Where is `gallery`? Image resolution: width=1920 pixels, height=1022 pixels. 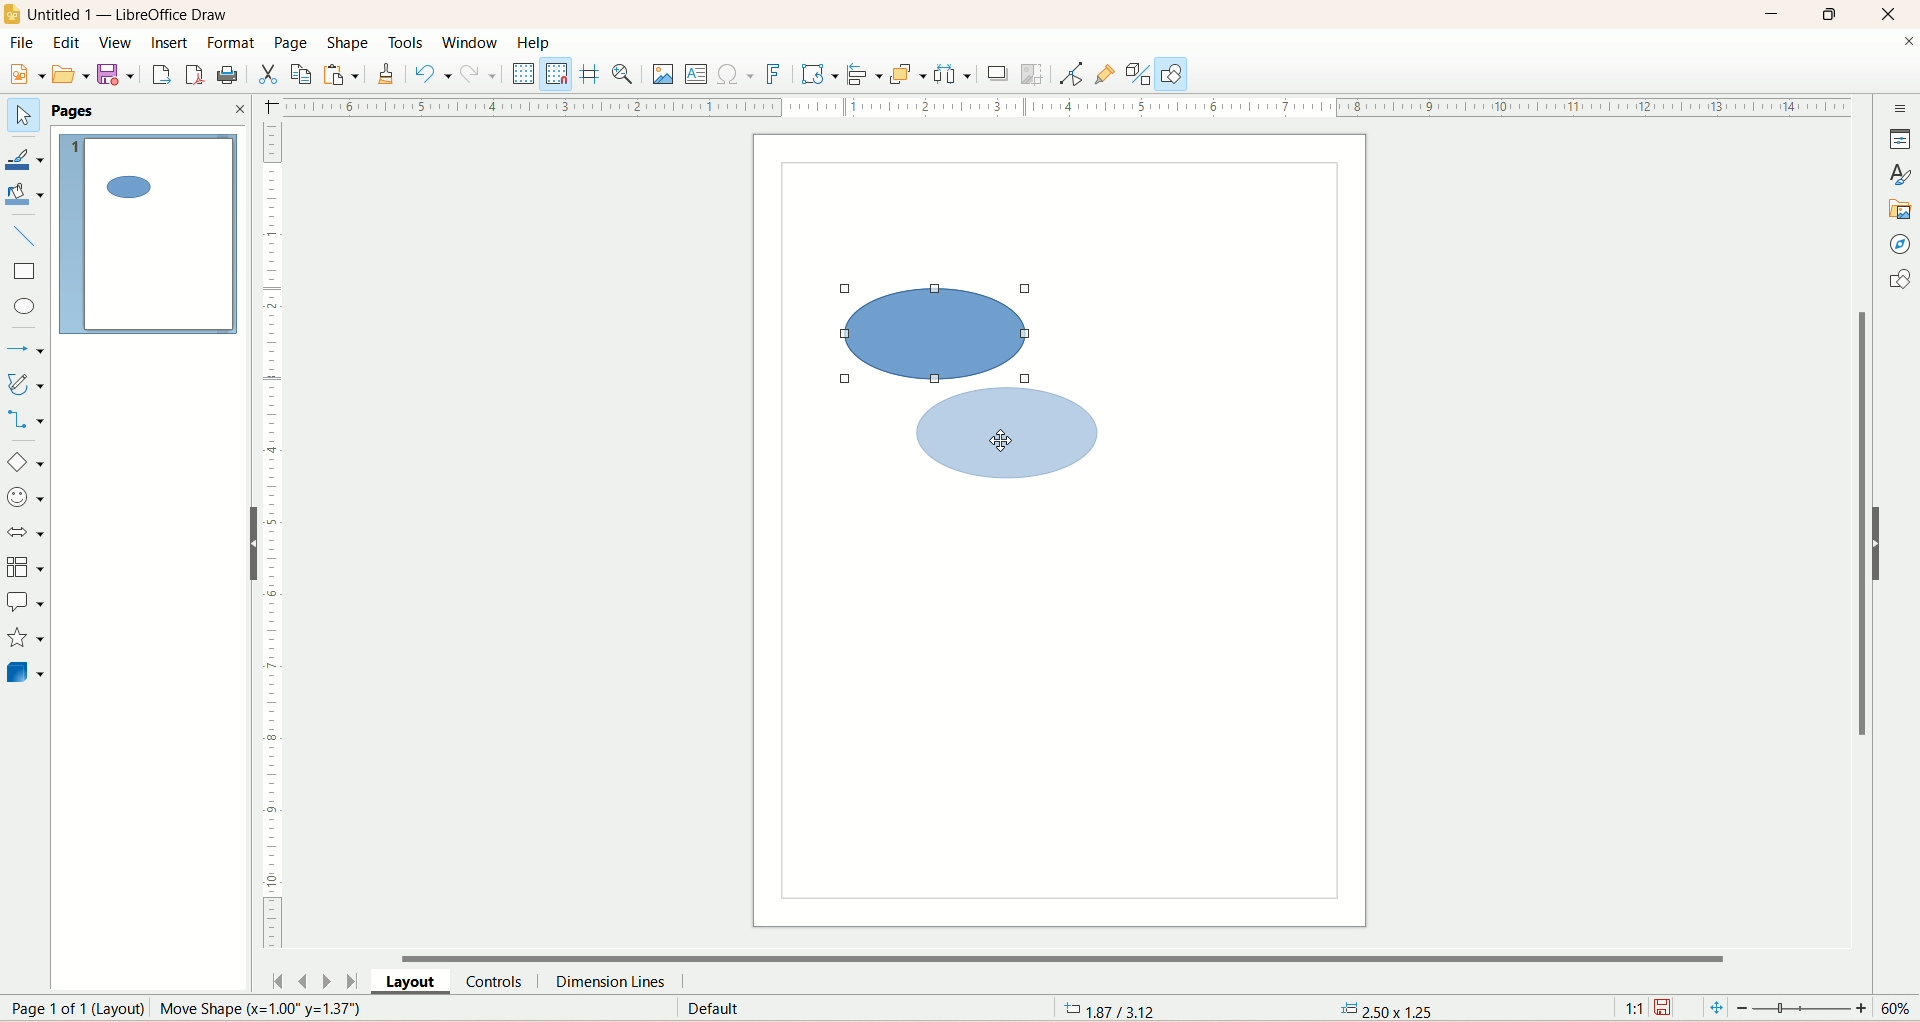 gallery is located at coordinates (1902, 212).